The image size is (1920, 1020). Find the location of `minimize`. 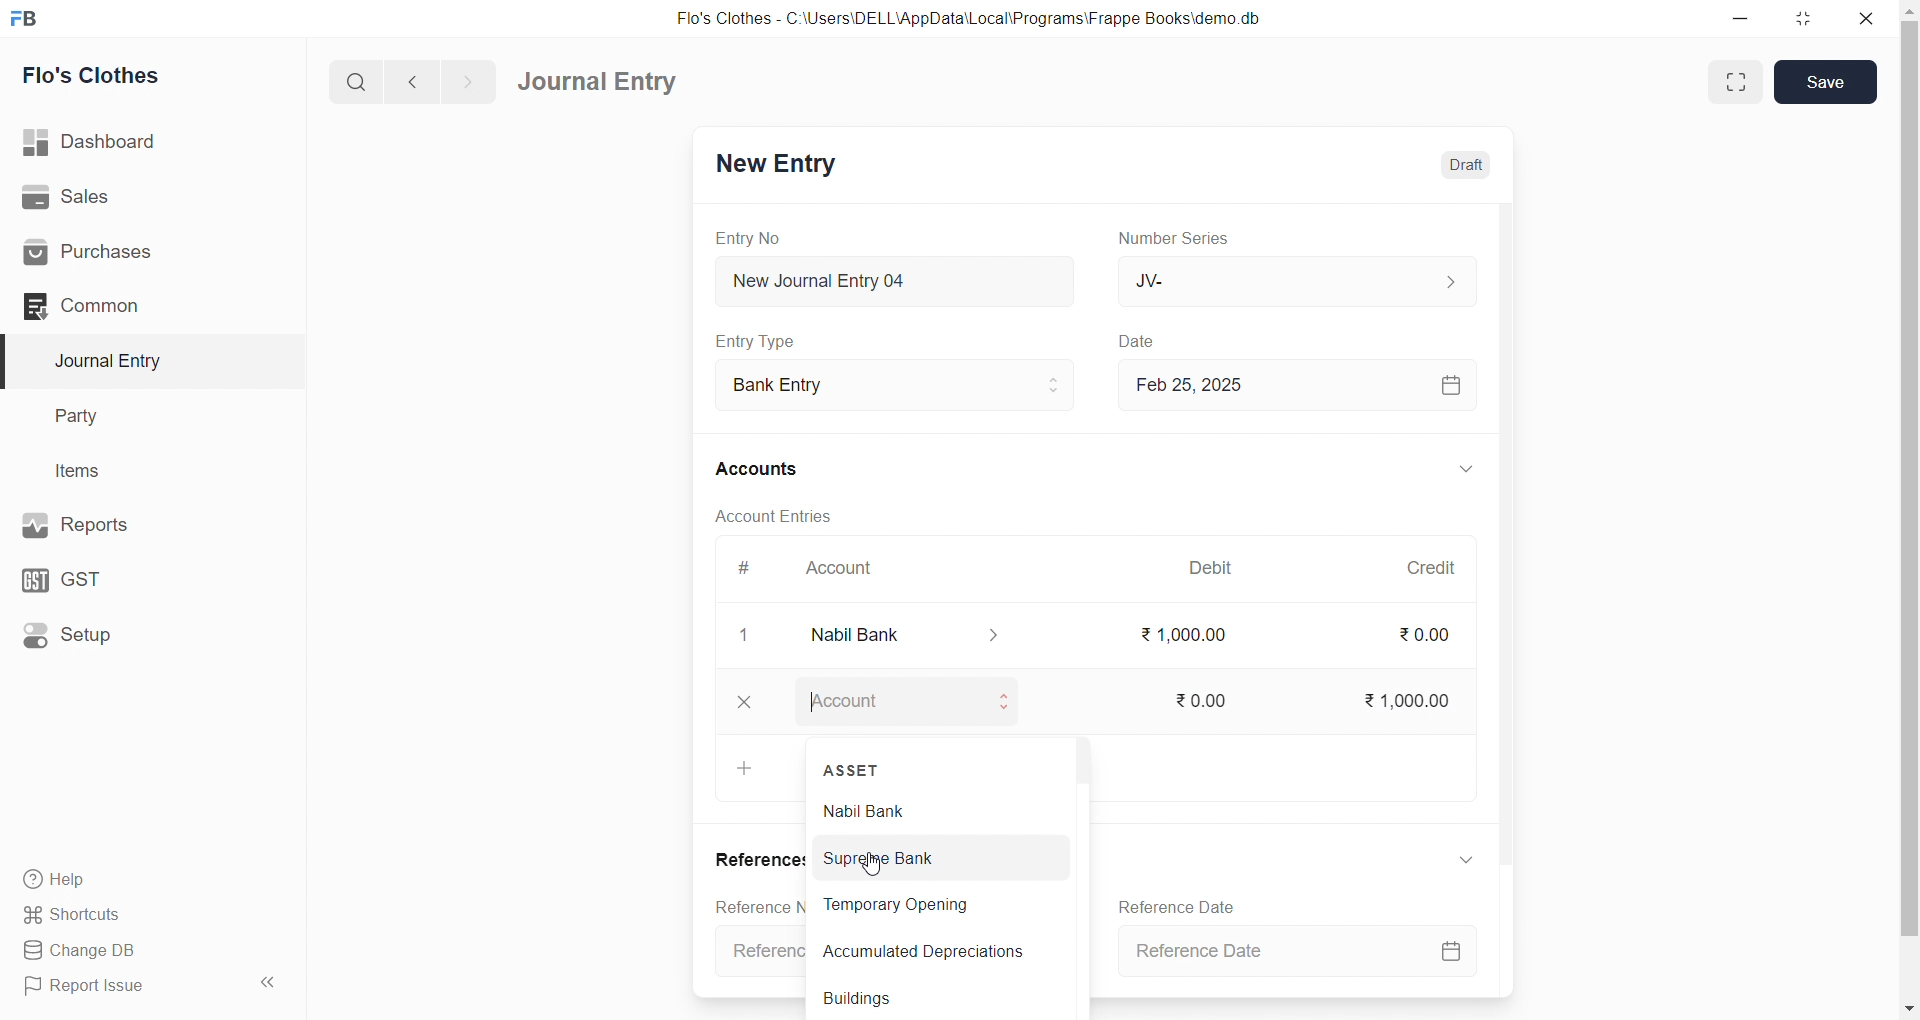

minimize is located at coordinates (1735, 17).